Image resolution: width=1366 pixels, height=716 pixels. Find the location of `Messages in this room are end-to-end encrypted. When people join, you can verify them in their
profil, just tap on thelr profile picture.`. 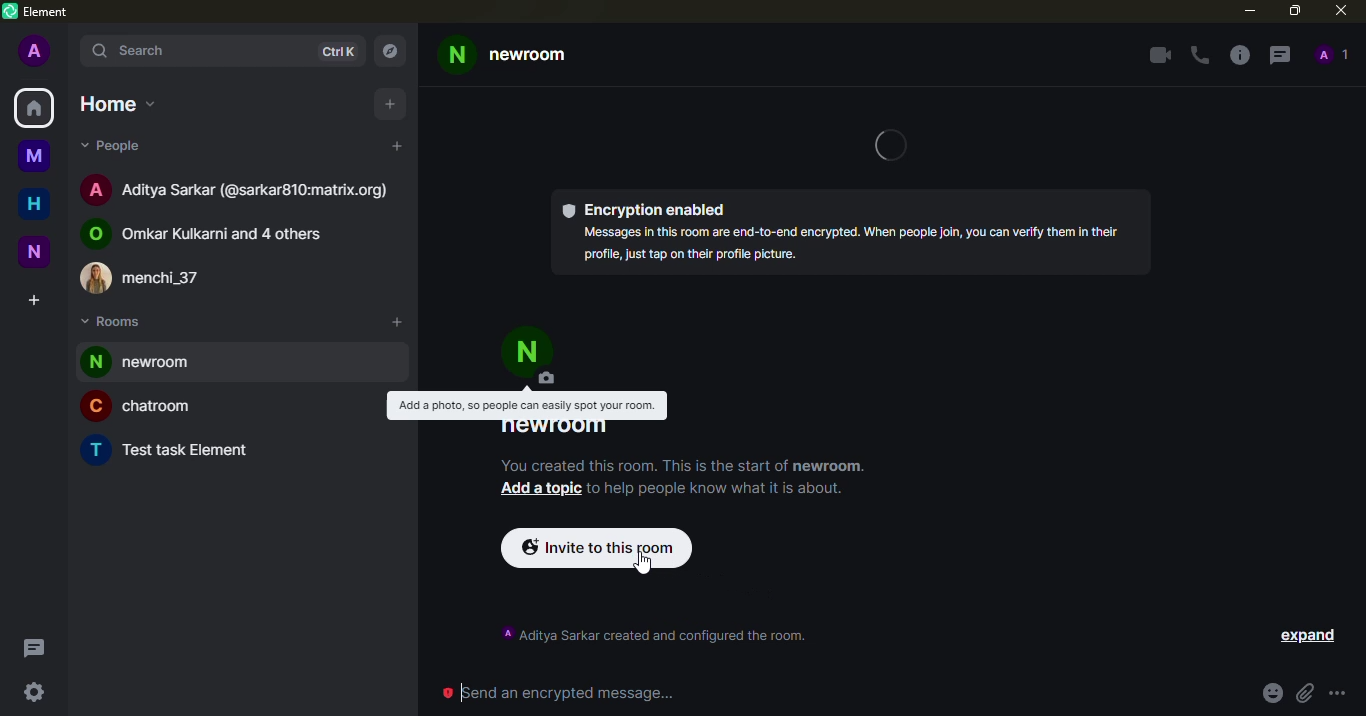

Messages in this room are end-to-end encrypted. When people join, you can verify them in their
profil, just tap on thelr profile picture. is located at coordinates (854, 248).